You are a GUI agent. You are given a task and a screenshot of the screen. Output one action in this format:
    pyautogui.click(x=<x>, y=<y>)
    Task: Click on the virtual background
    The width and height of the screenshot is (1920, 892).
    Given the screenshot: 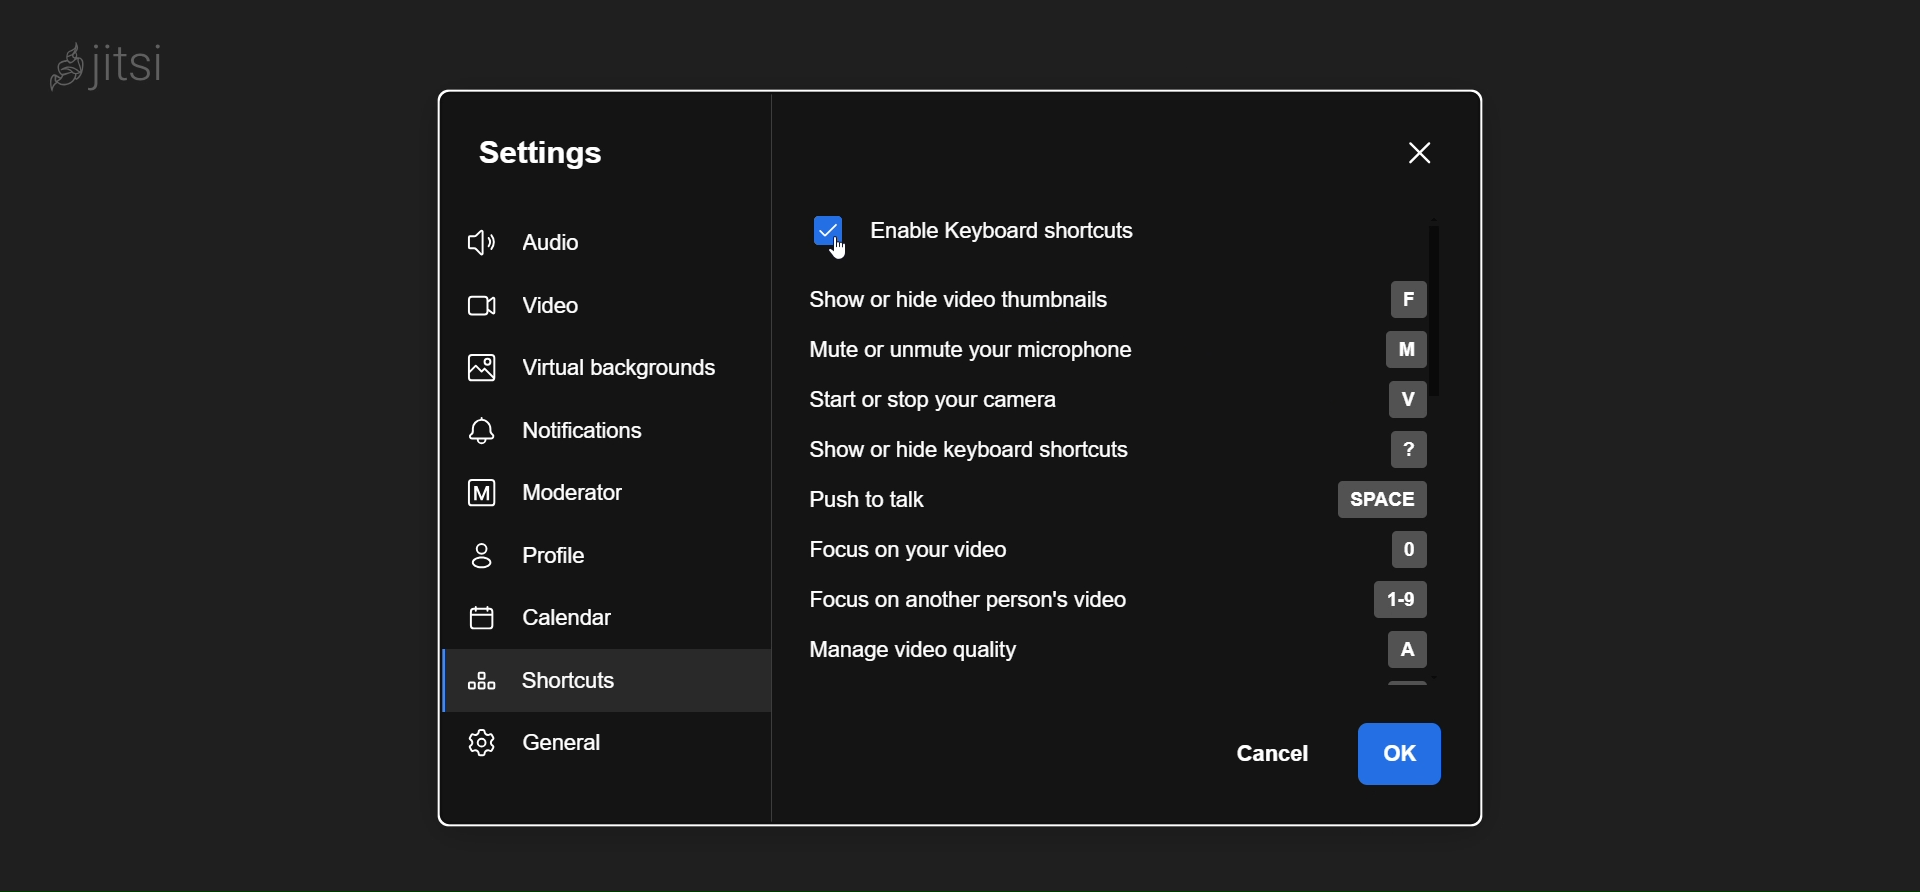 What is the action you would take?
    pyautogui.click(x=606, y=366)
    